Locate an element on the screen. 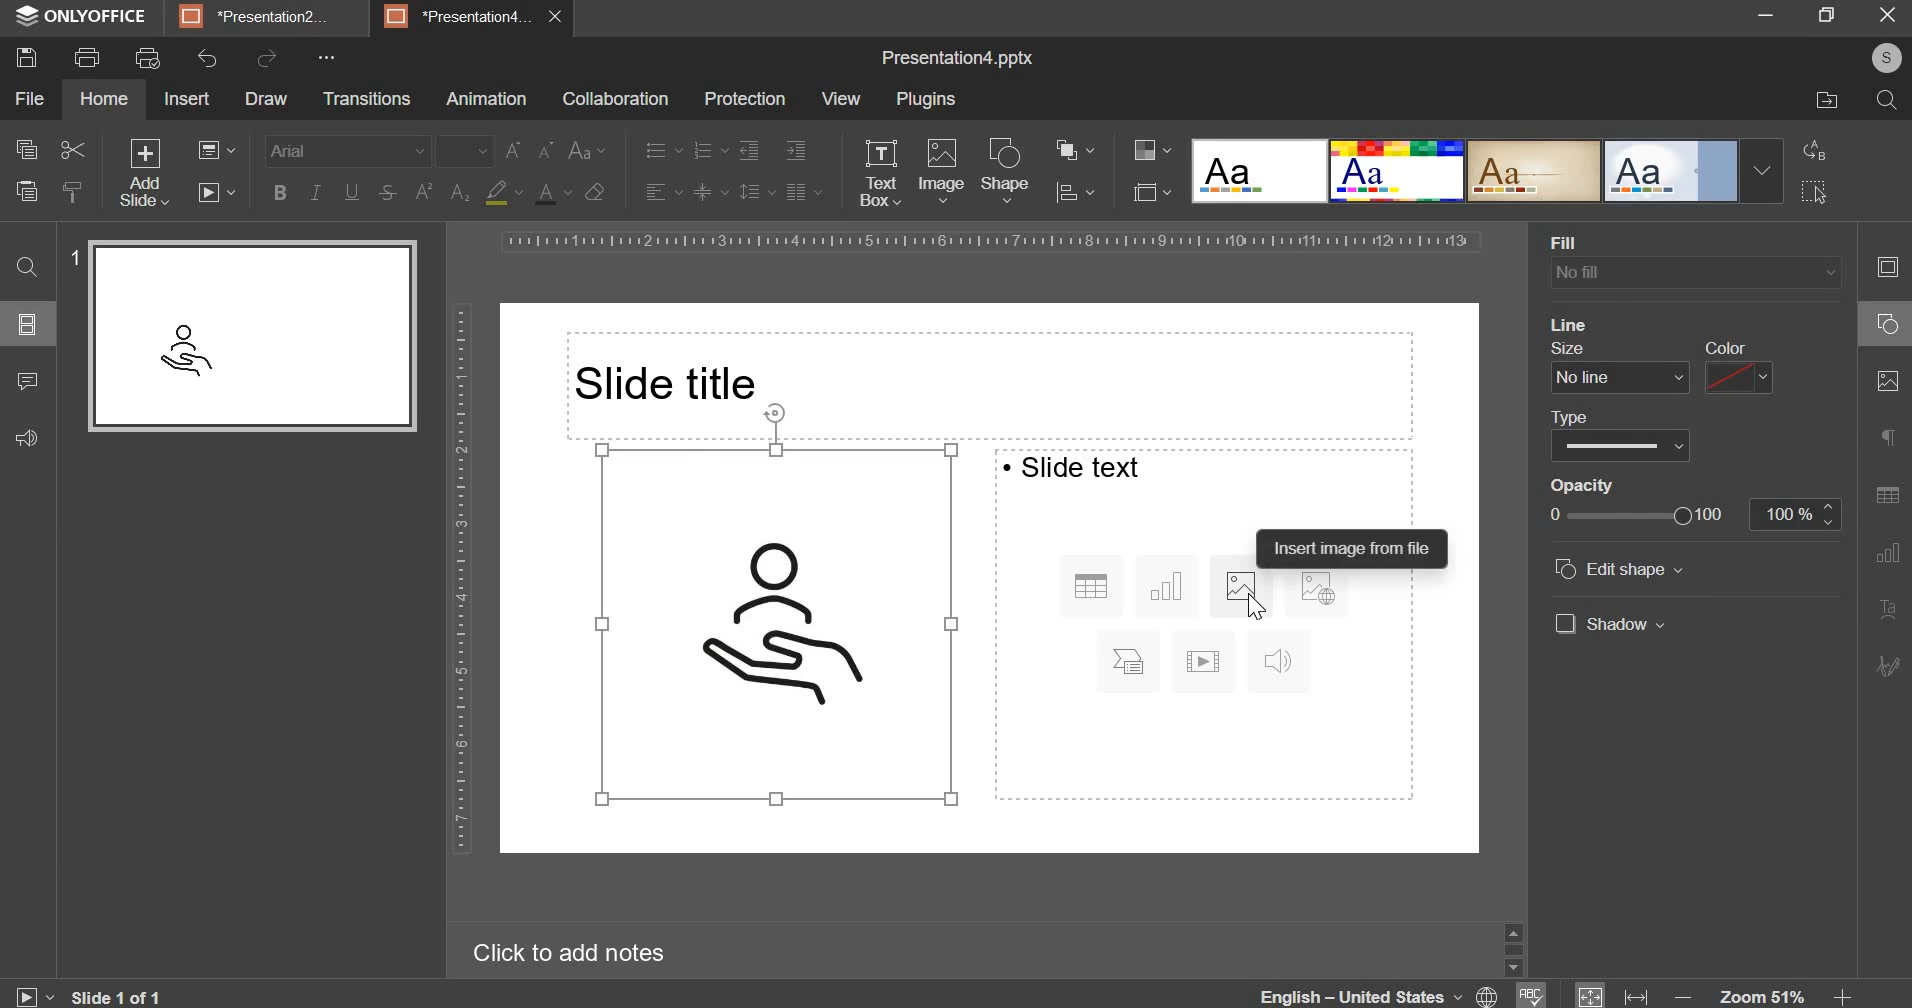 The image size is (1912, 1008). design is located at coordinates (1673, 172).